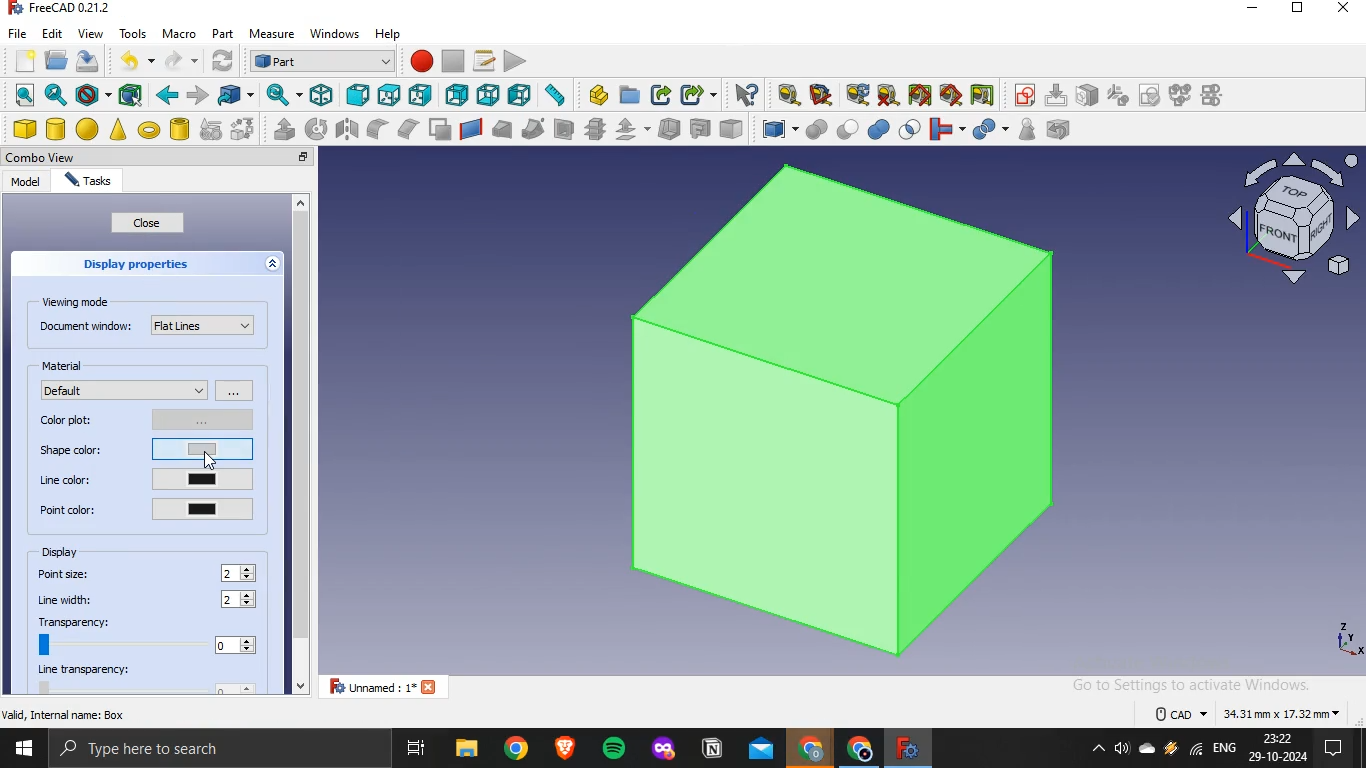  I want to click on go to linked object, so click(236, 94).